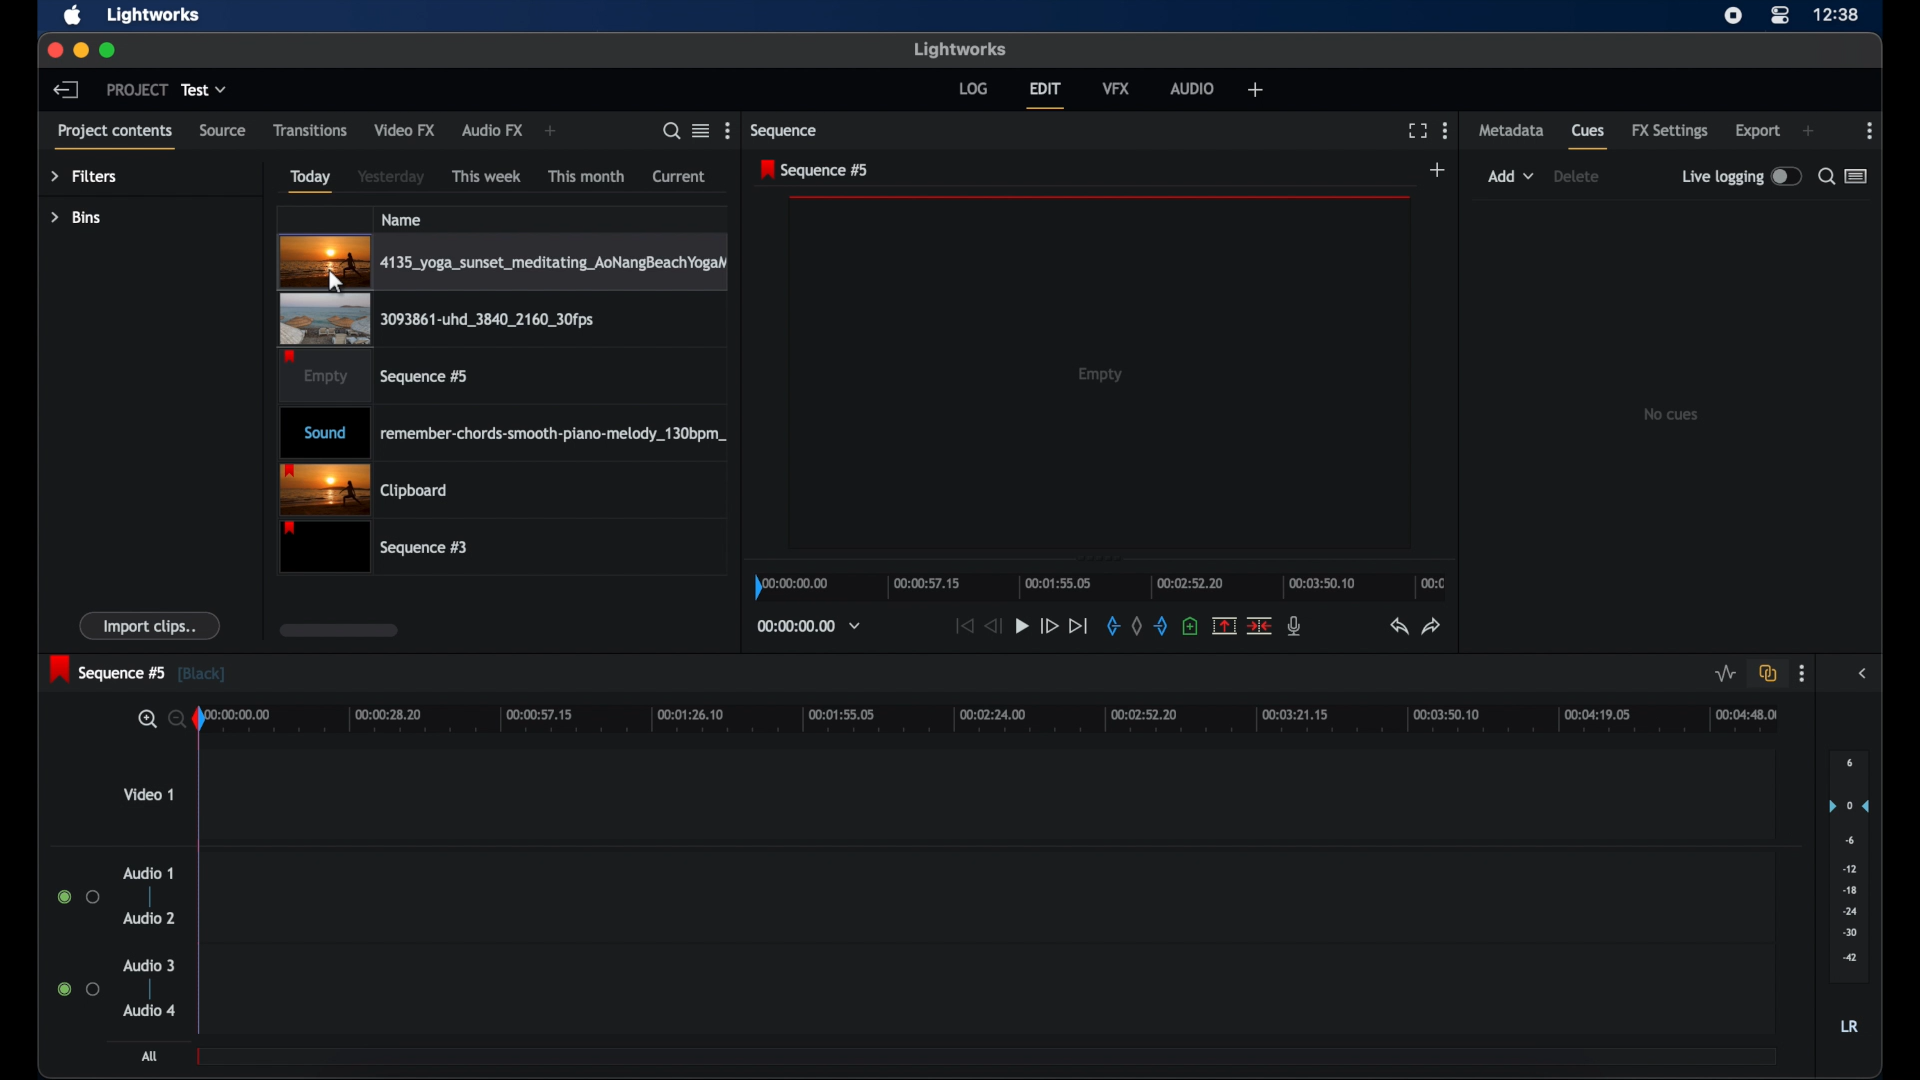 This screenshot has height=1080, width=1920. Describe the element at coordinates (1260, 627) in the screenshot. I see `split` at that location.